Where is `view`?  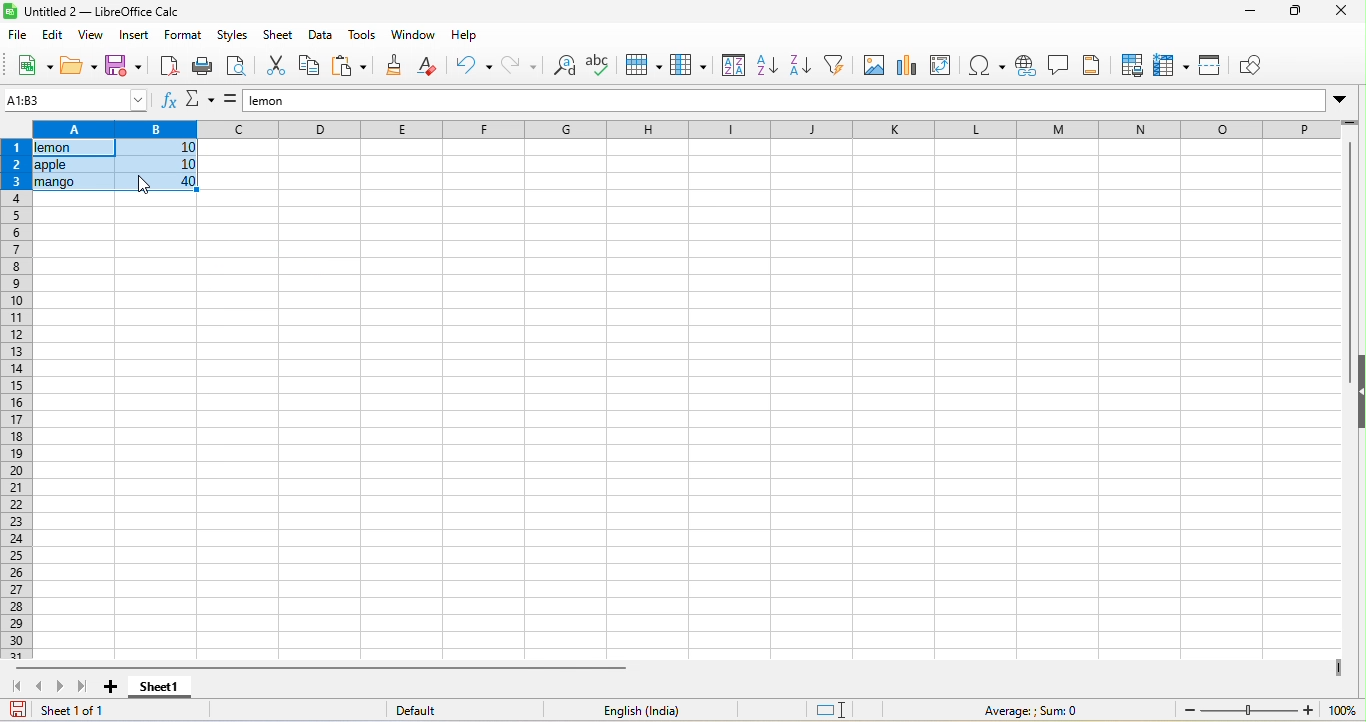
view is located at coordinates (92, 36).